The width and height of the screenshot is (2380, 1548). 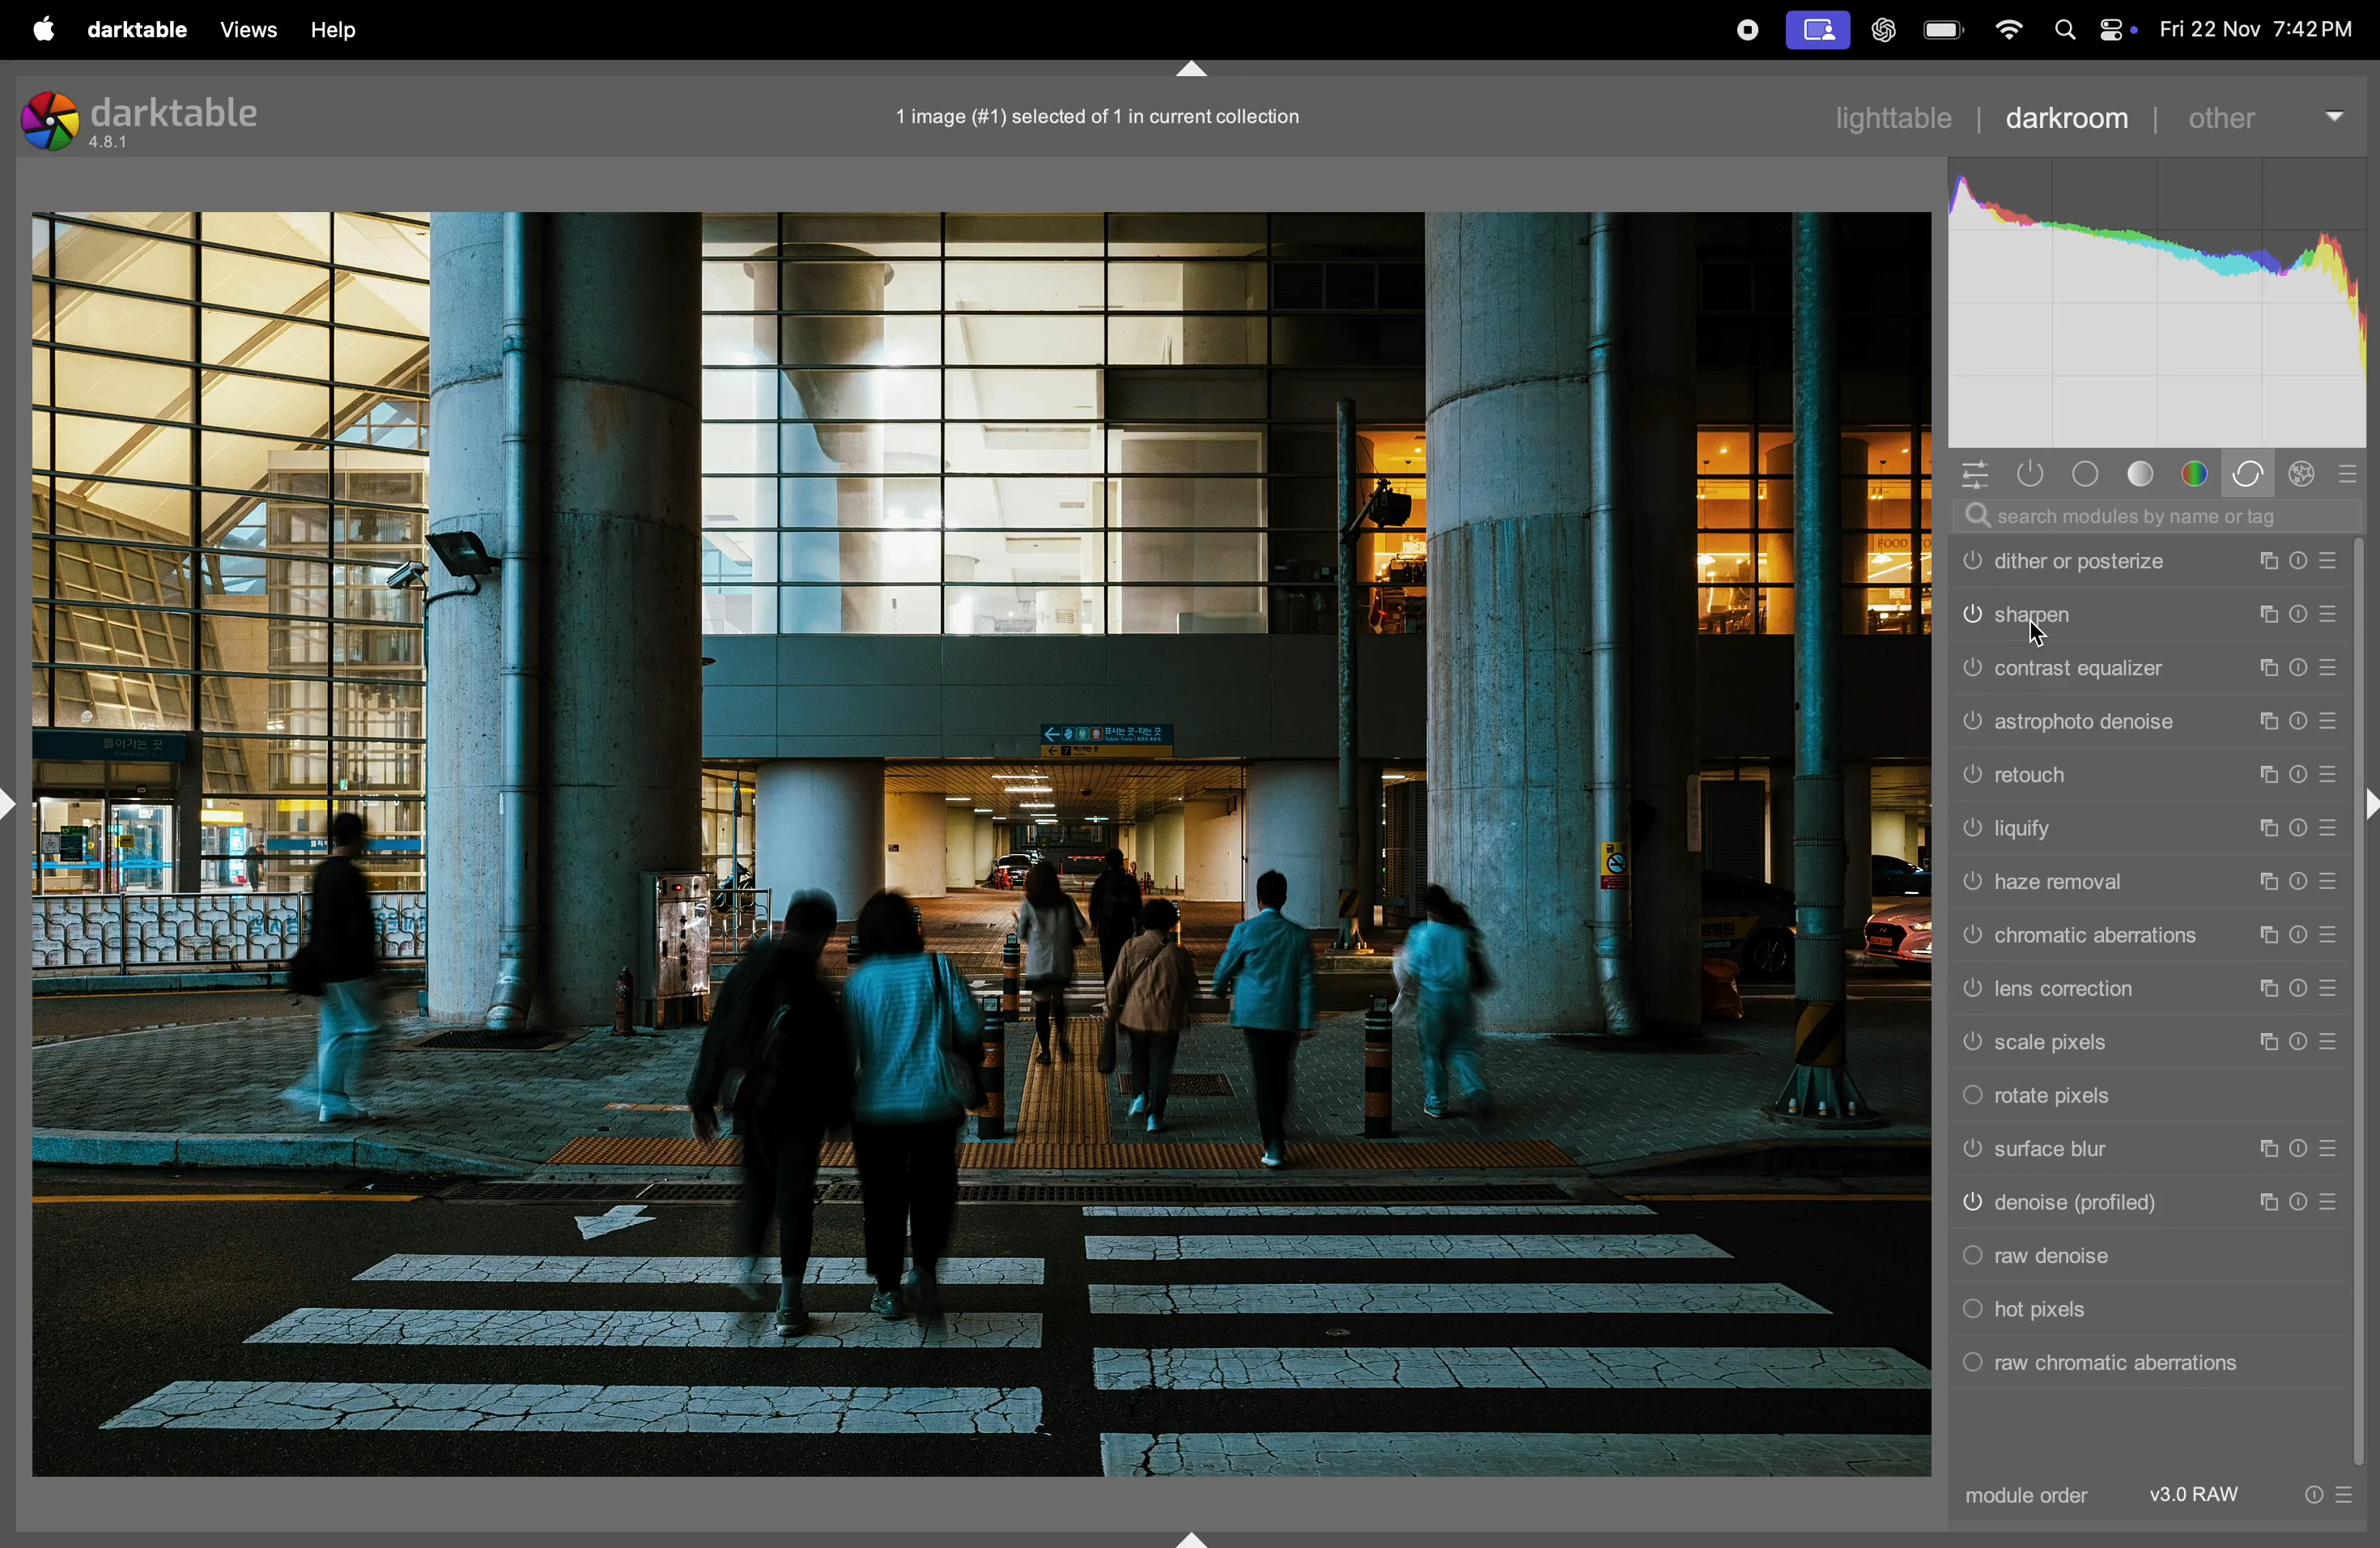 What do you see at coordinates (2147, 1045) in the screenshot?
I see `scale pixels` at bounding box center [2147, 1045].